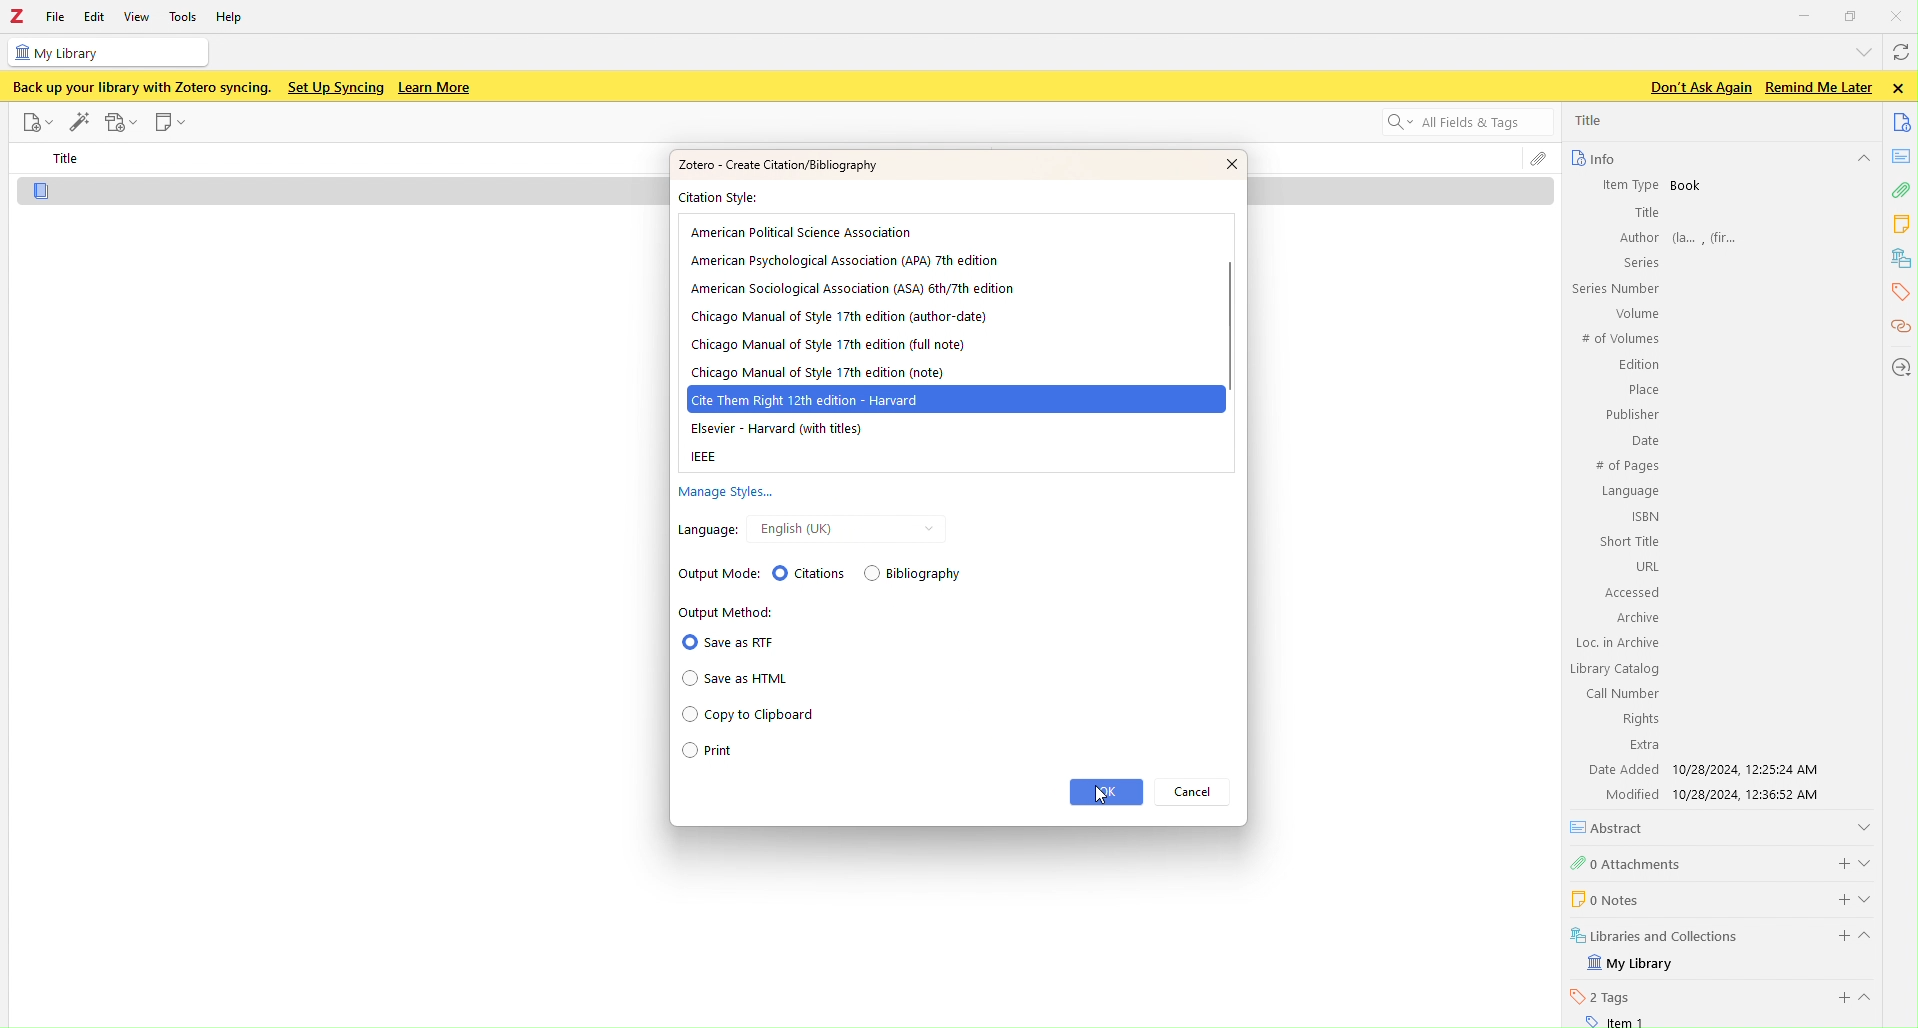  What do you see at coordinates (1644, 746) in the screenshot?
I see `extra` at bounding box center [1644, 746].